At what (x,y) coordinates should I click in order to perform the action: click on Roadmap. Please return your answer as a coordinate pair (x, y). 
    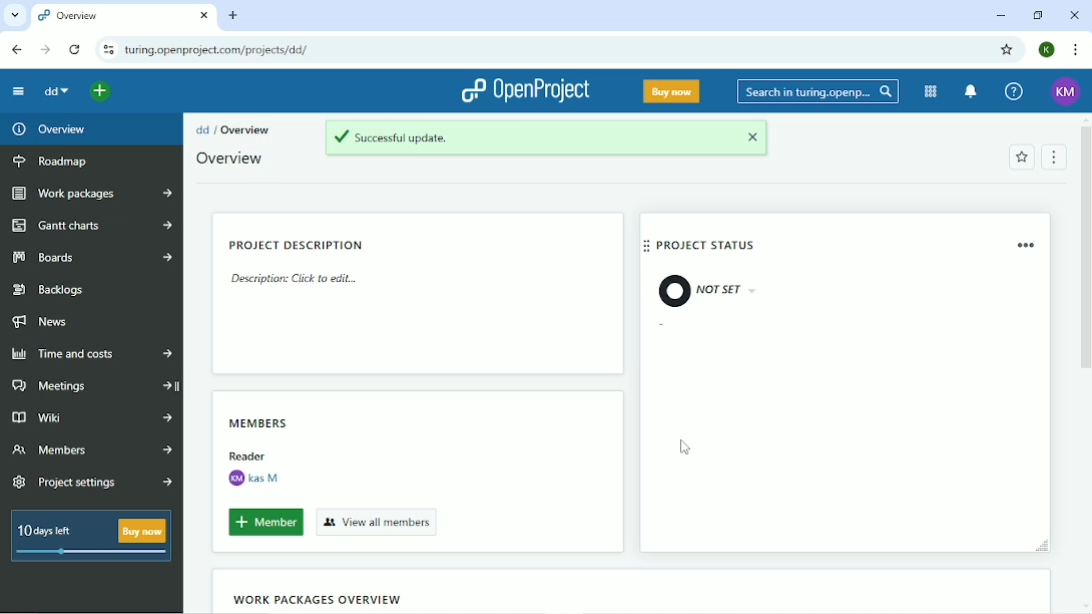
    Looking at the image, I should click on (53, 163).